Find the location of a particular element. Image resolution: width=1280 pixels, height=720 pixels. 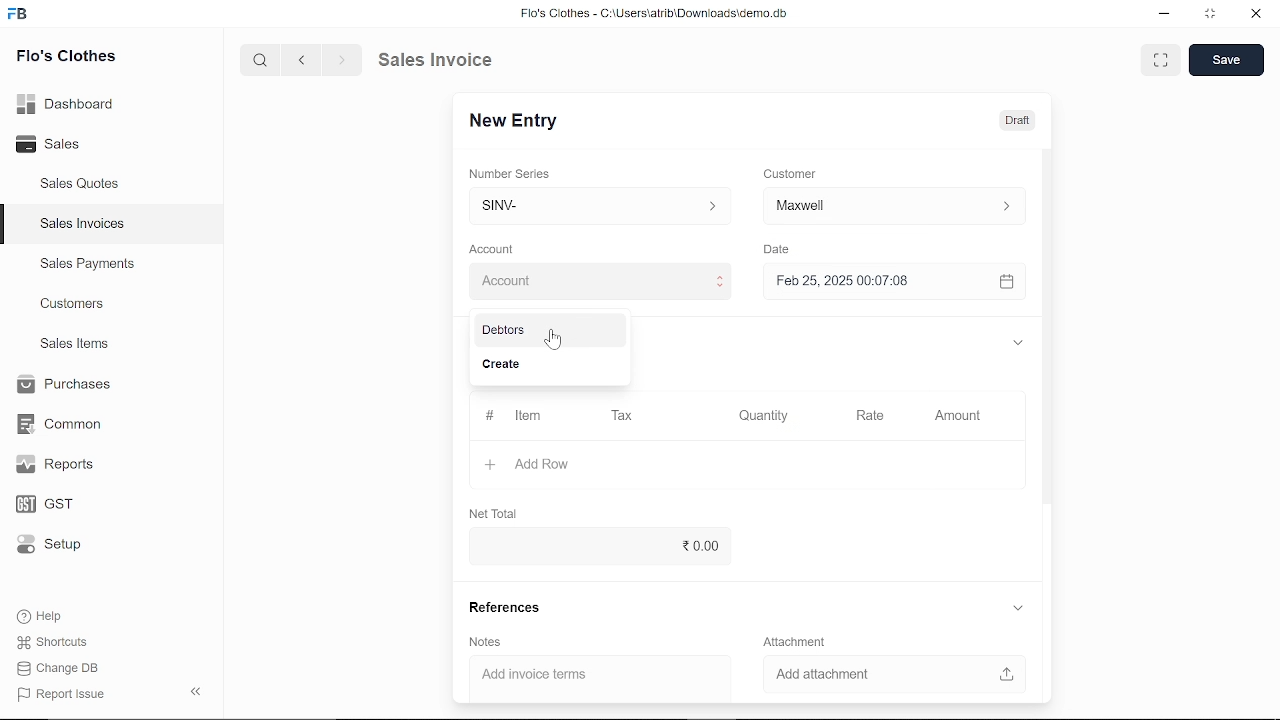

Sales Invoices is located at coordinates (82, 224).